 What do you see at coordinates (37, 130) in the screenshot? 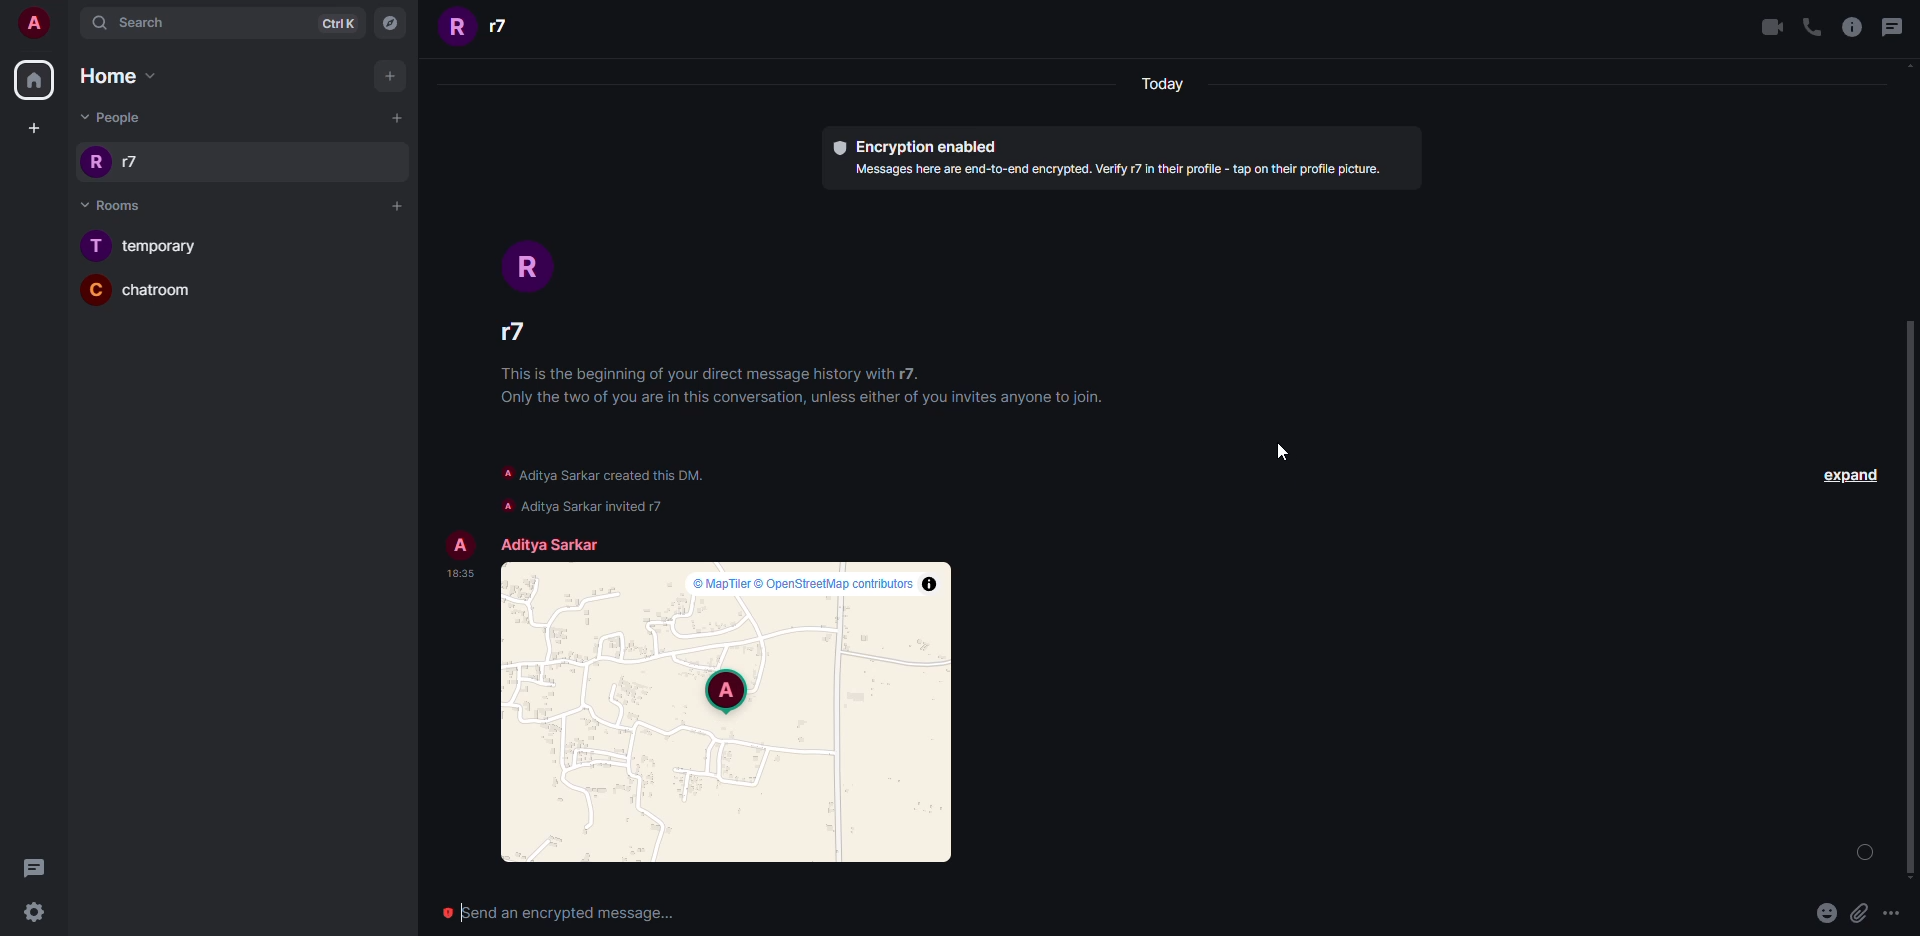
I see `Create a space` at bounding box center [37, 130].